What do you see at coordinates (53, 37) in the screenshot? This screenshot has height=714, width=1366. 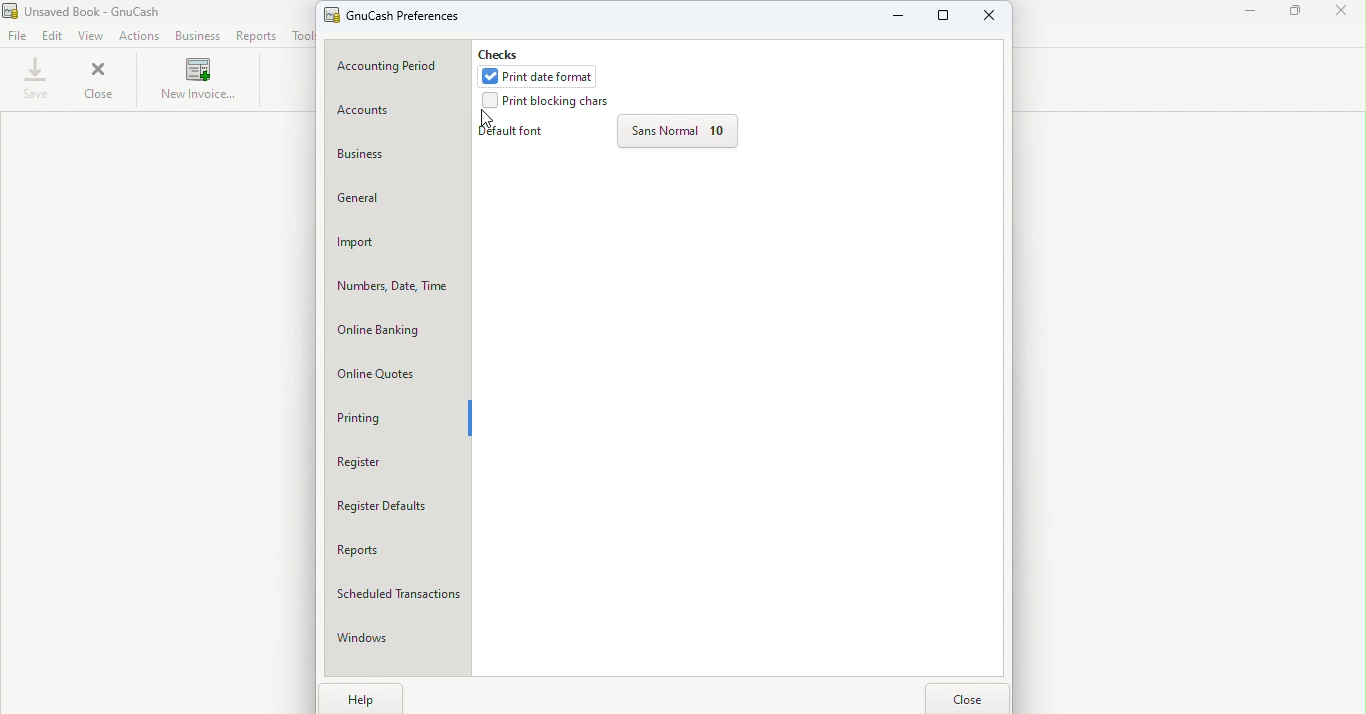 I see `Edit` at bounding box center [53, 37].